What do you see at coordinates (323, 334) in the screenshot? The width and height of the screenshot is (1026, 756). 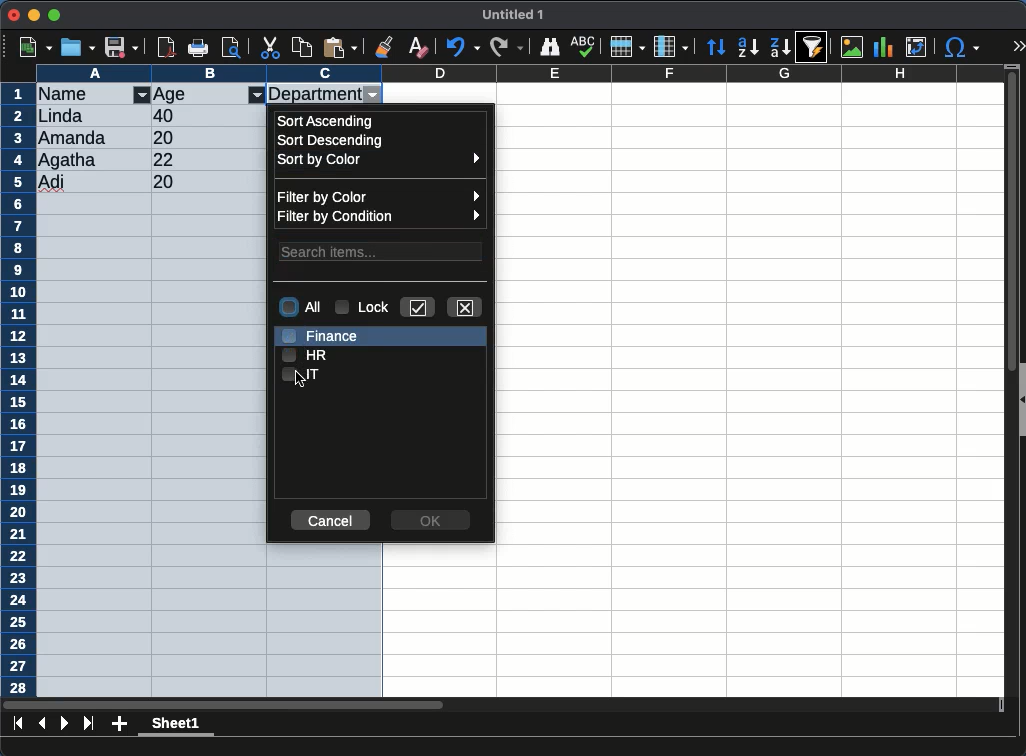 I see `finance` at bounding box center [323, 334].